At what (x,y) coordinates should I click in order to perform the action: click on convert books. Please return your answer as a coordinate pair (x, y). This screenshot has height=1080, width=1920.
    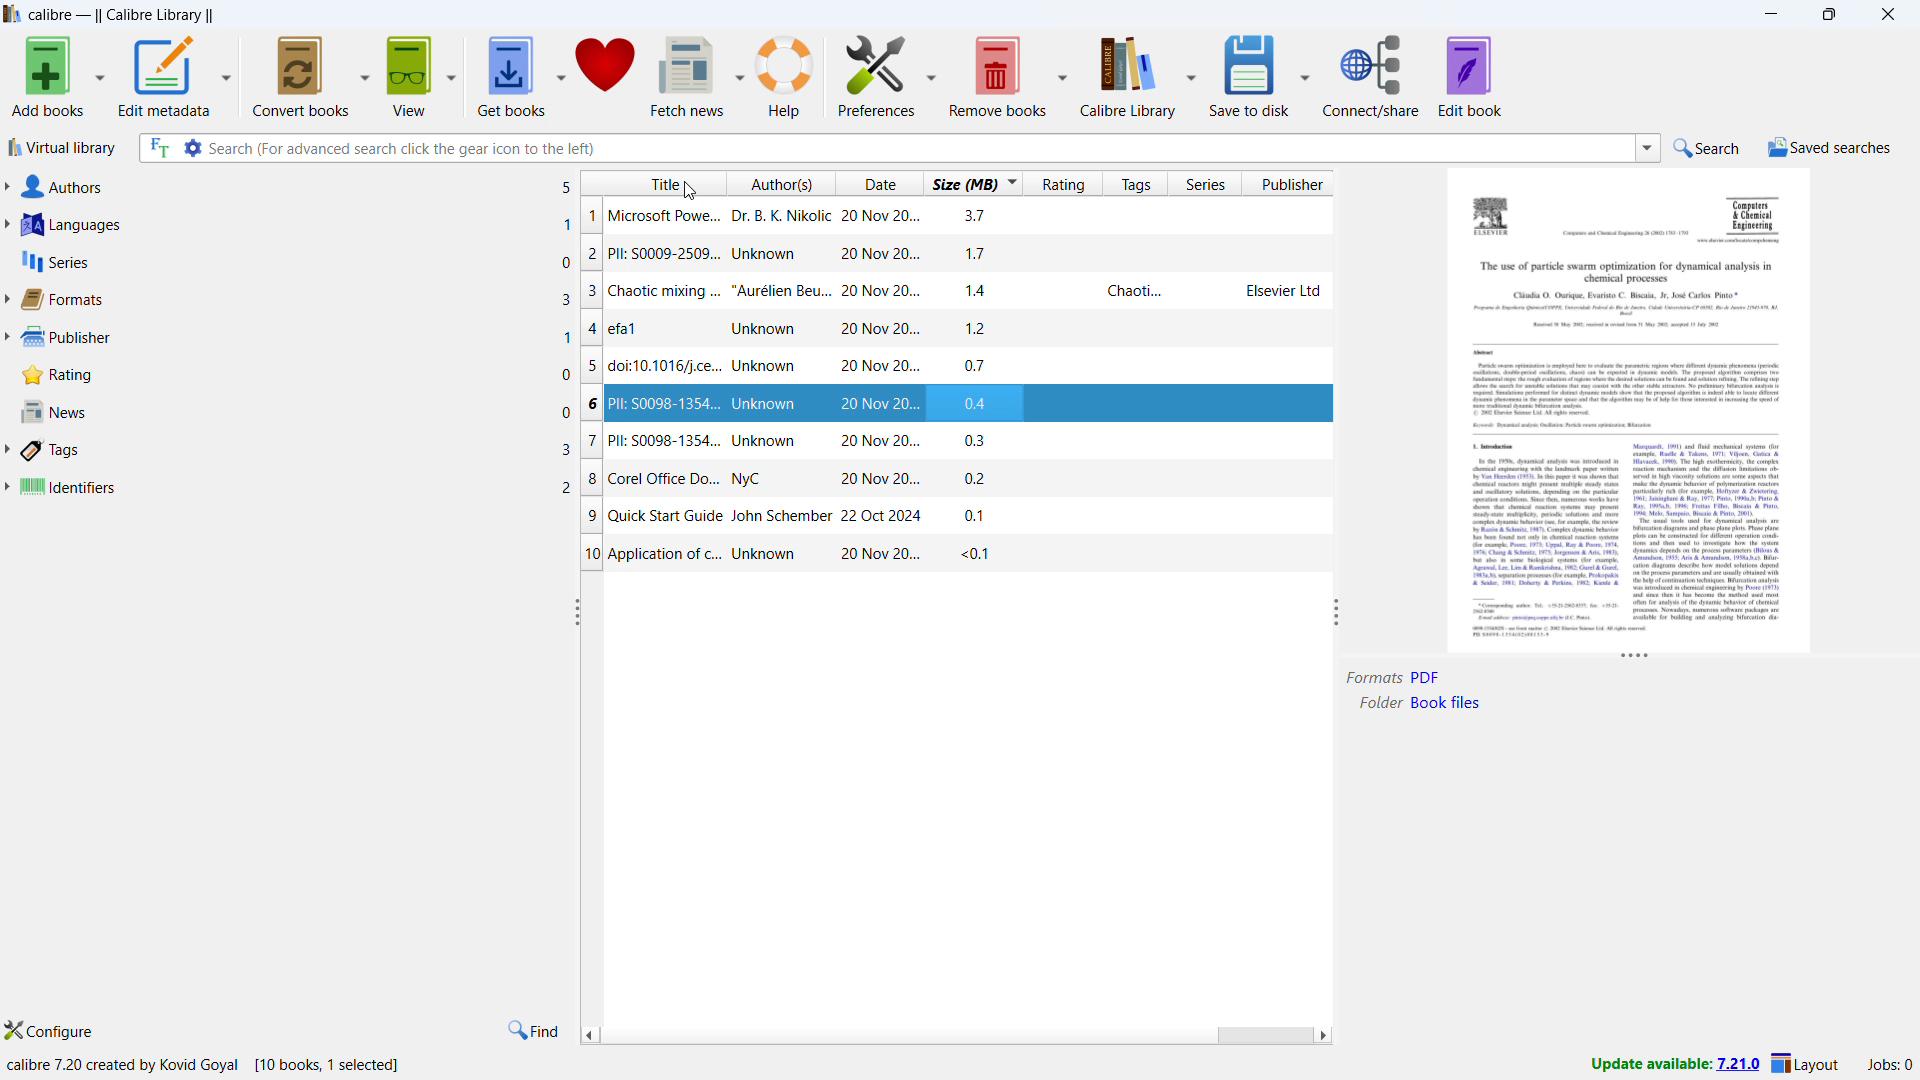
    Looking at the image, I should click on (298, 77).